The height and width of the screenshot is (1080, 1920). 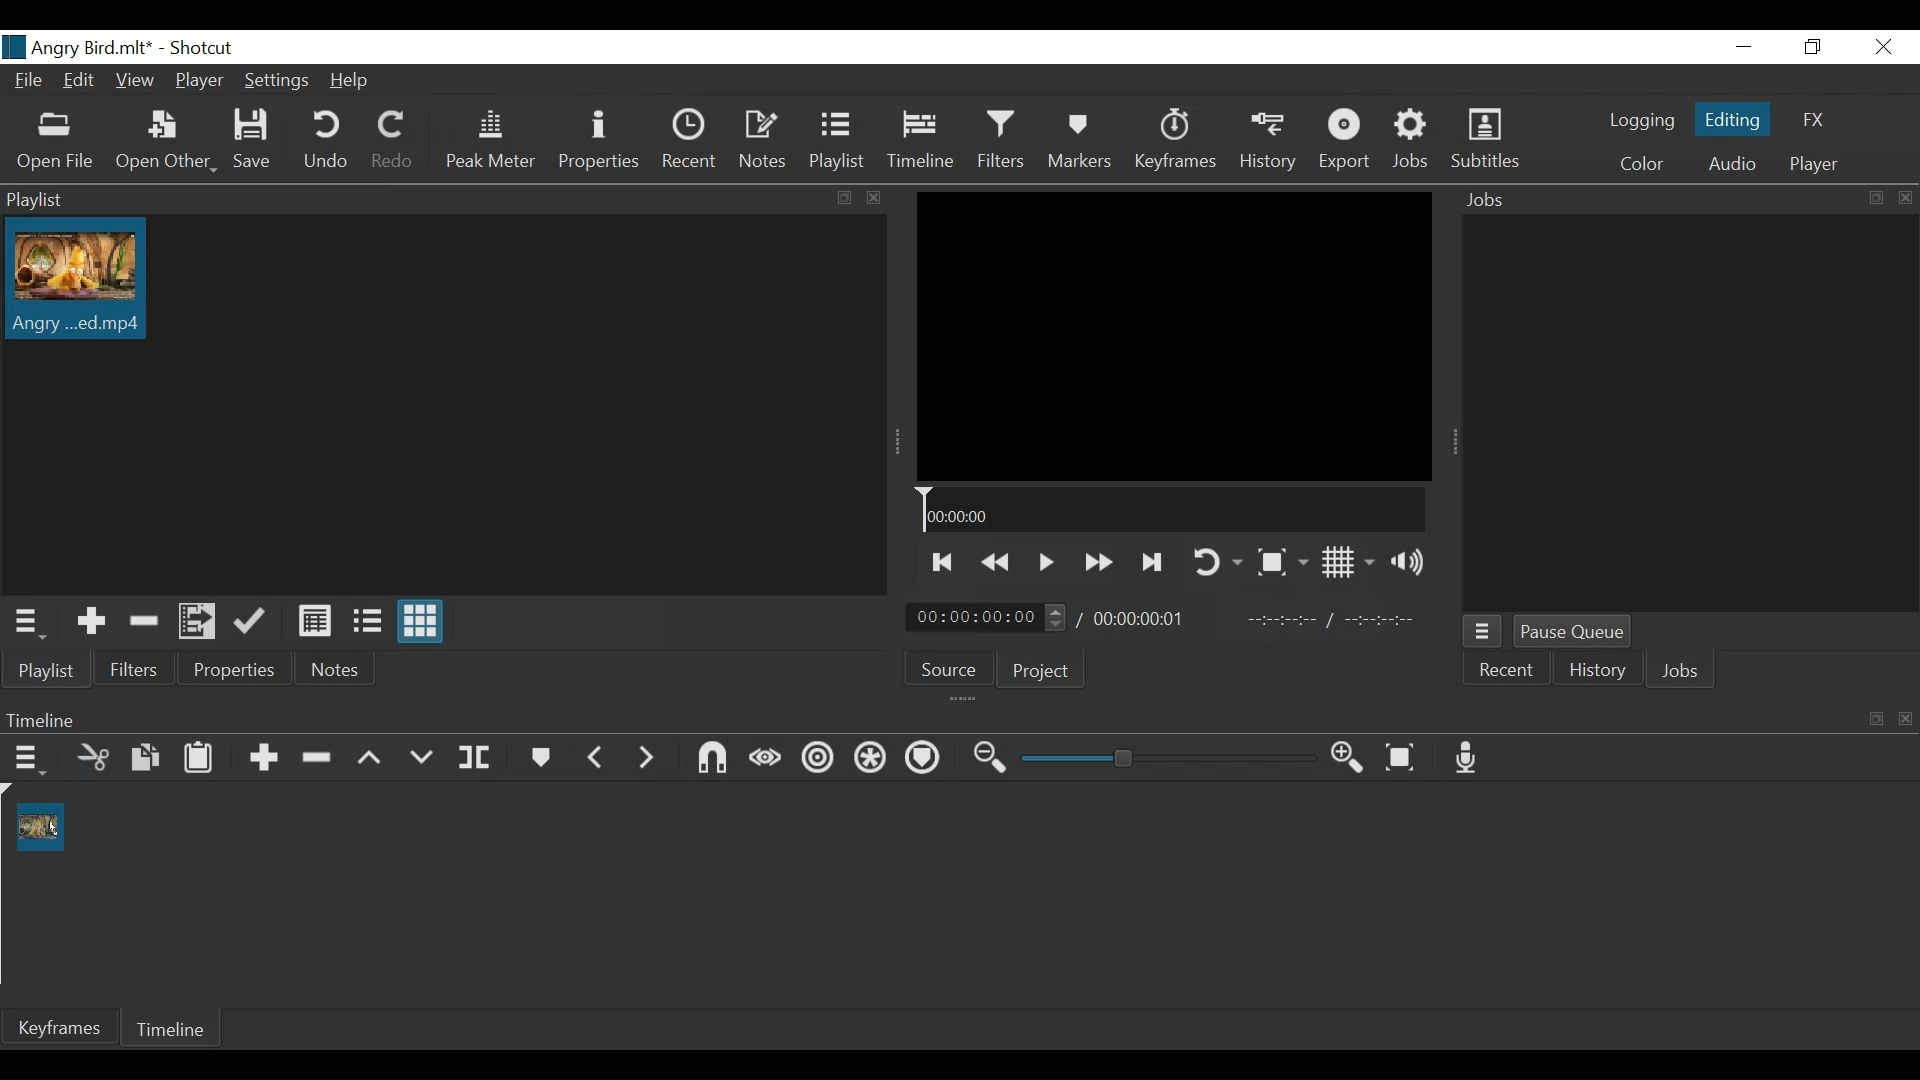 I want to click on History, so click(x=1594, y=671).